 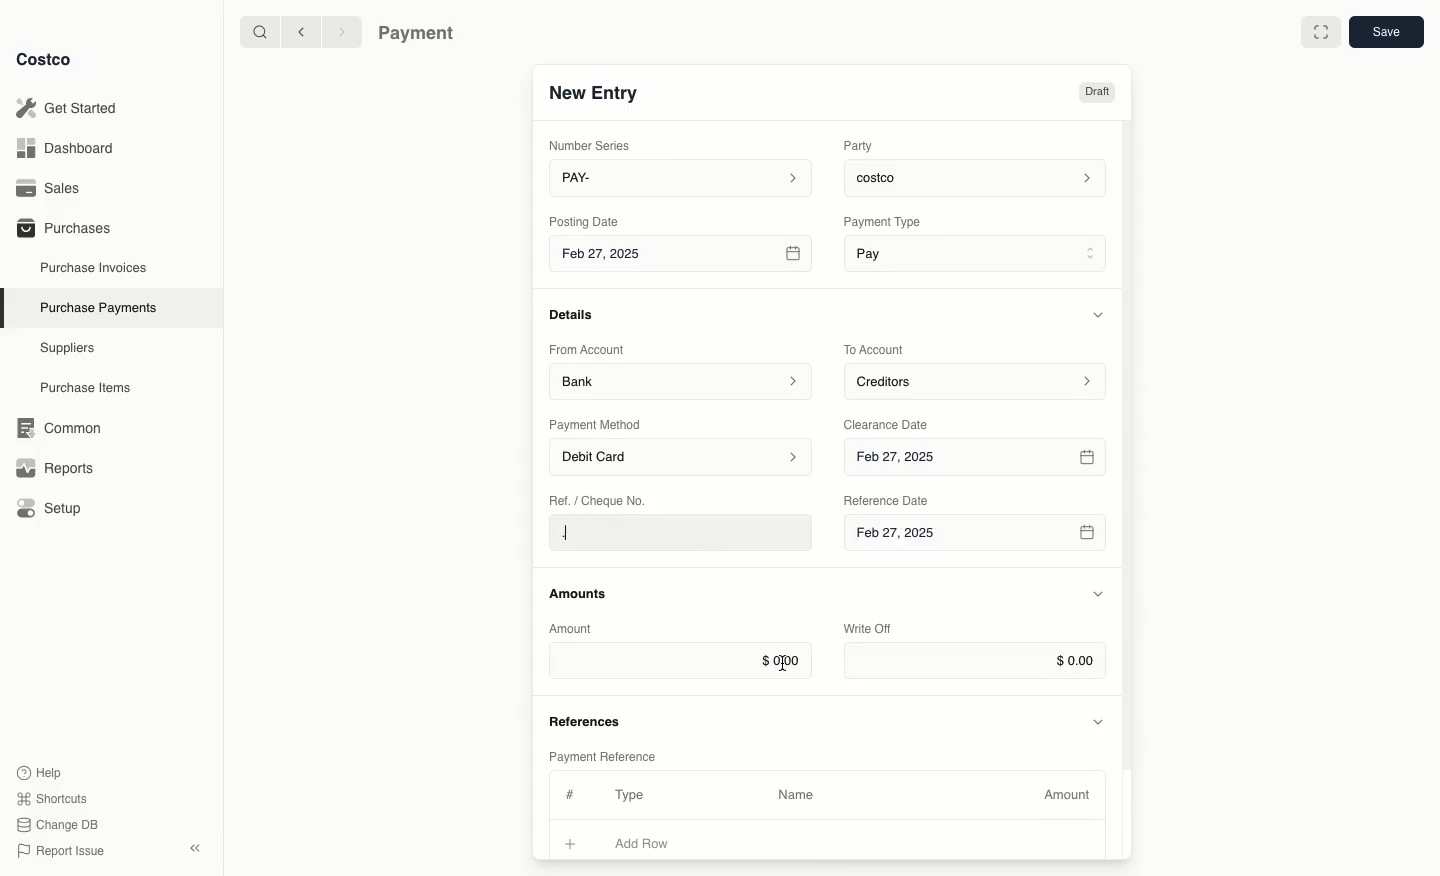 I want to click on Add Row, so click(x=655, y=843).